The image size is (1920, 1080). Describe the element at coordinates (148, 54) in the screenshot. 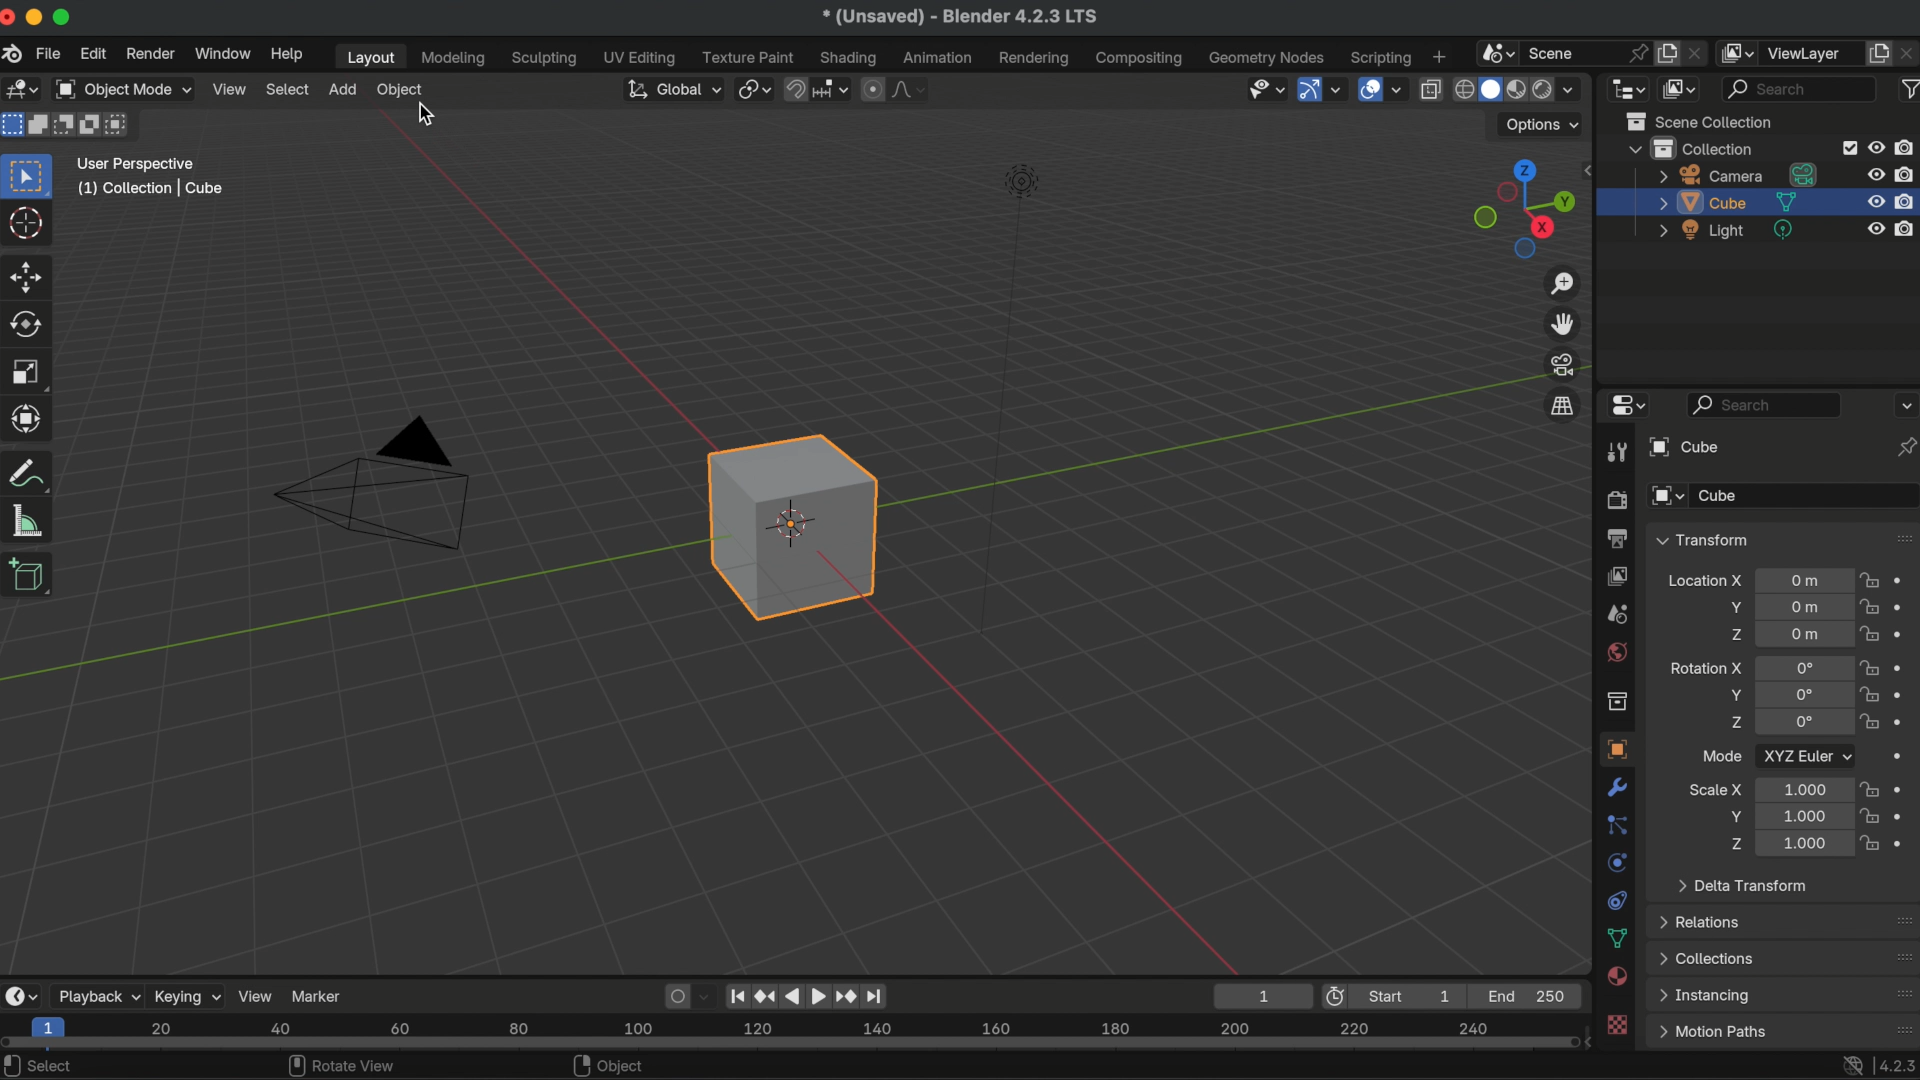

I see `render` at that location.